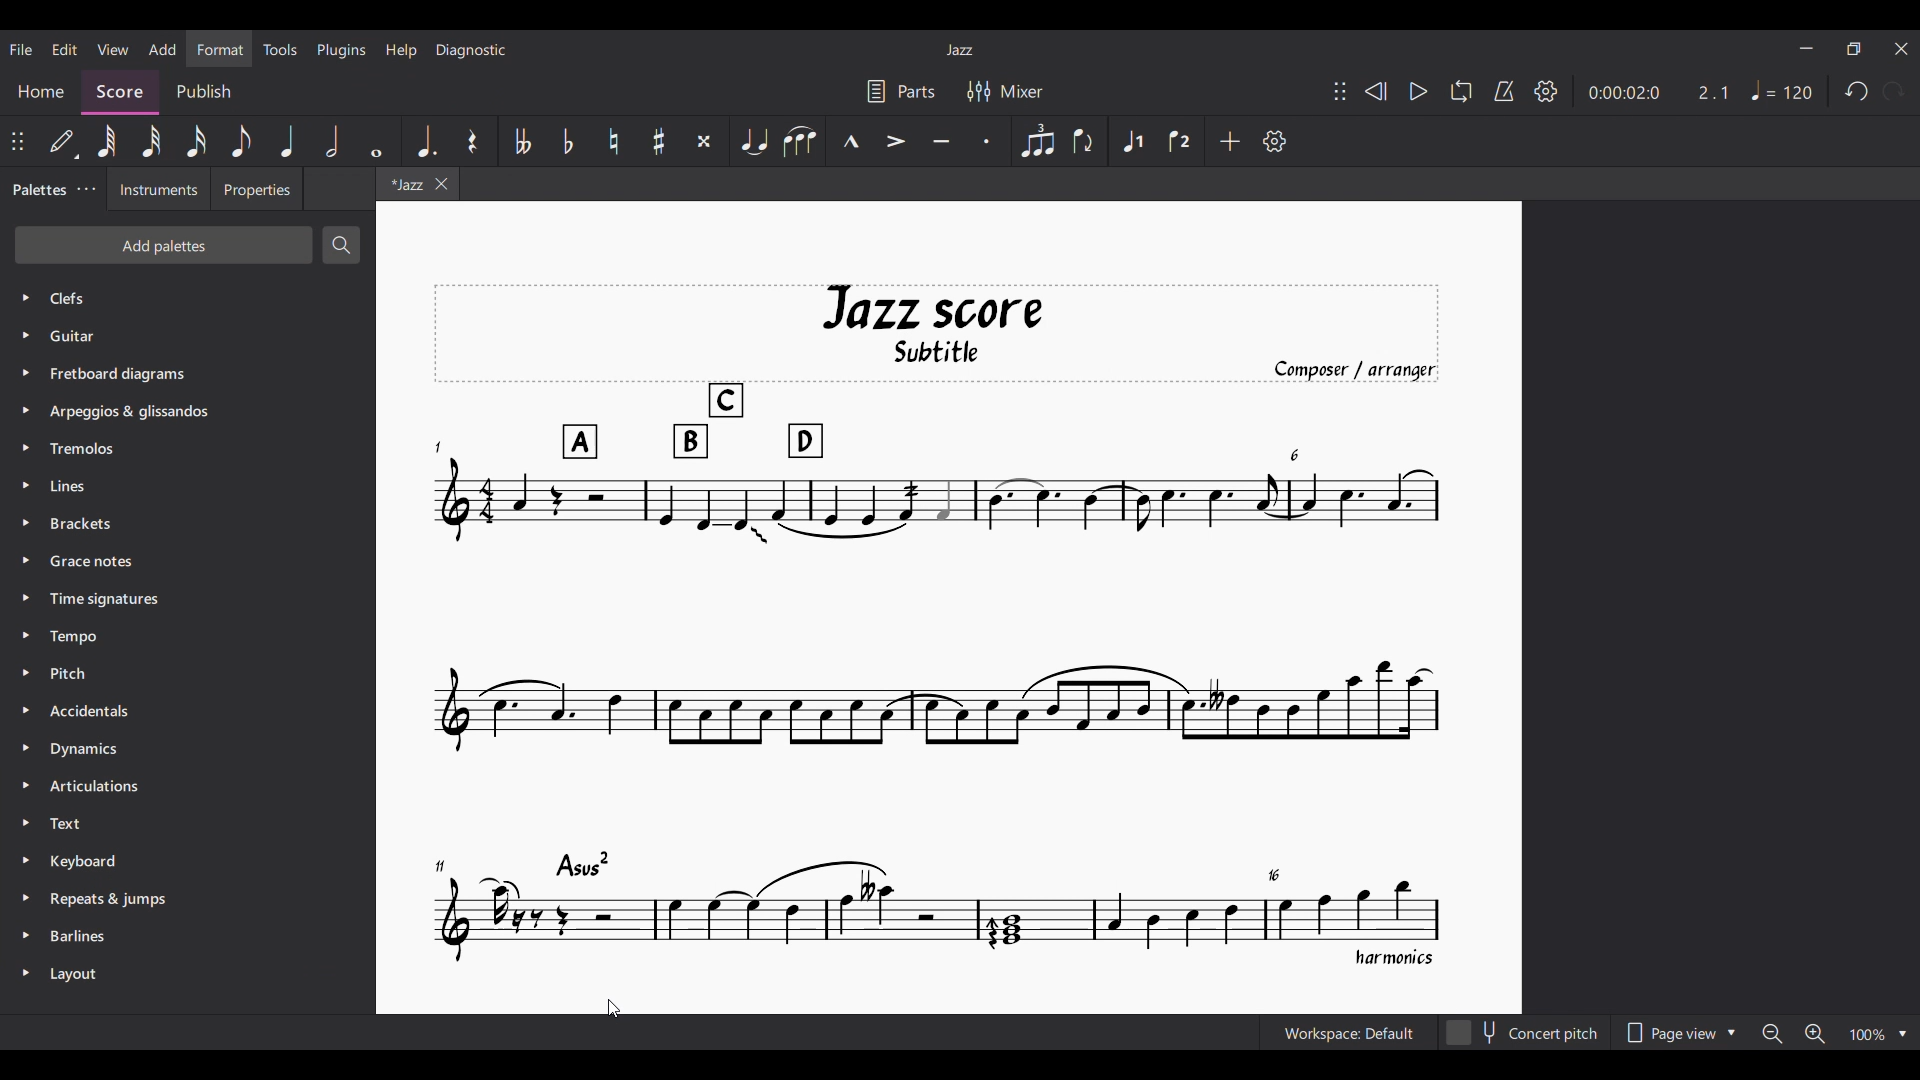 The image size is (1920, 1080). I want to click on Change position, so click(17, 141).